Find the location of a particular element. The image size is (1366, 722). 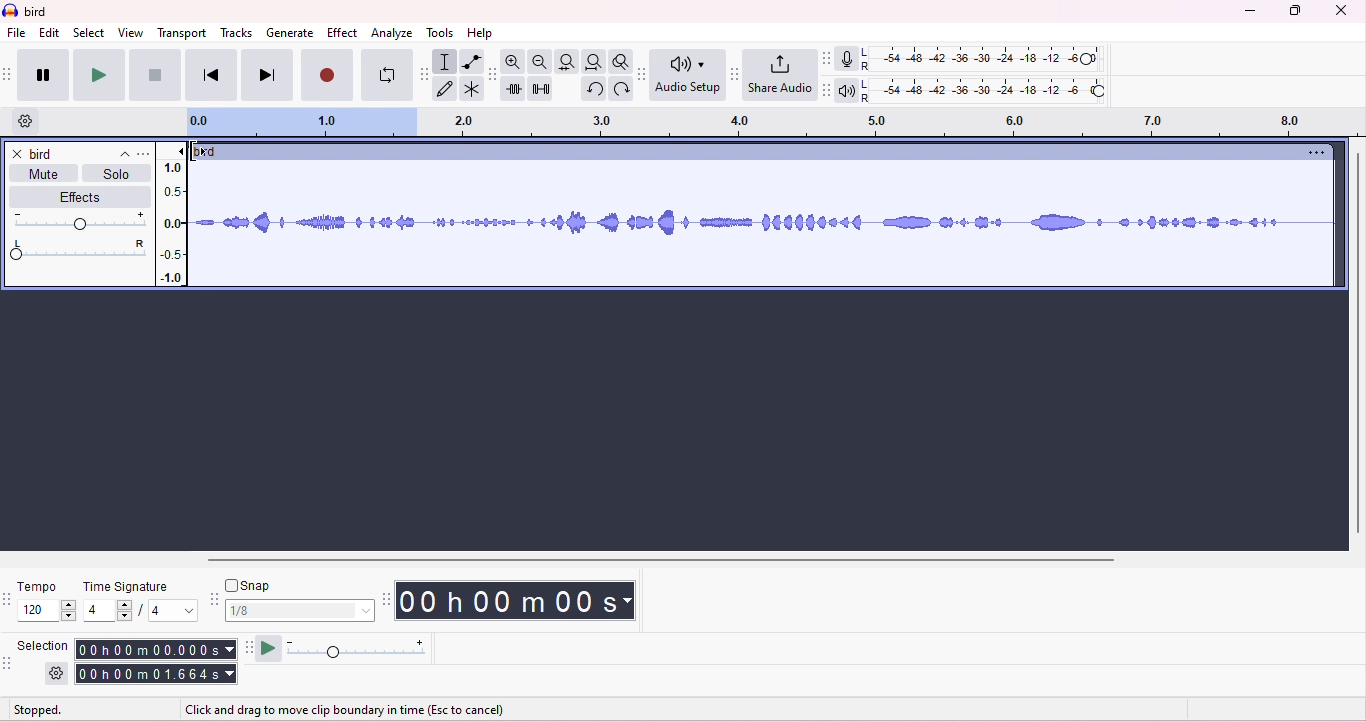

horizontal scroll bar is located at coordinates (667, 559).